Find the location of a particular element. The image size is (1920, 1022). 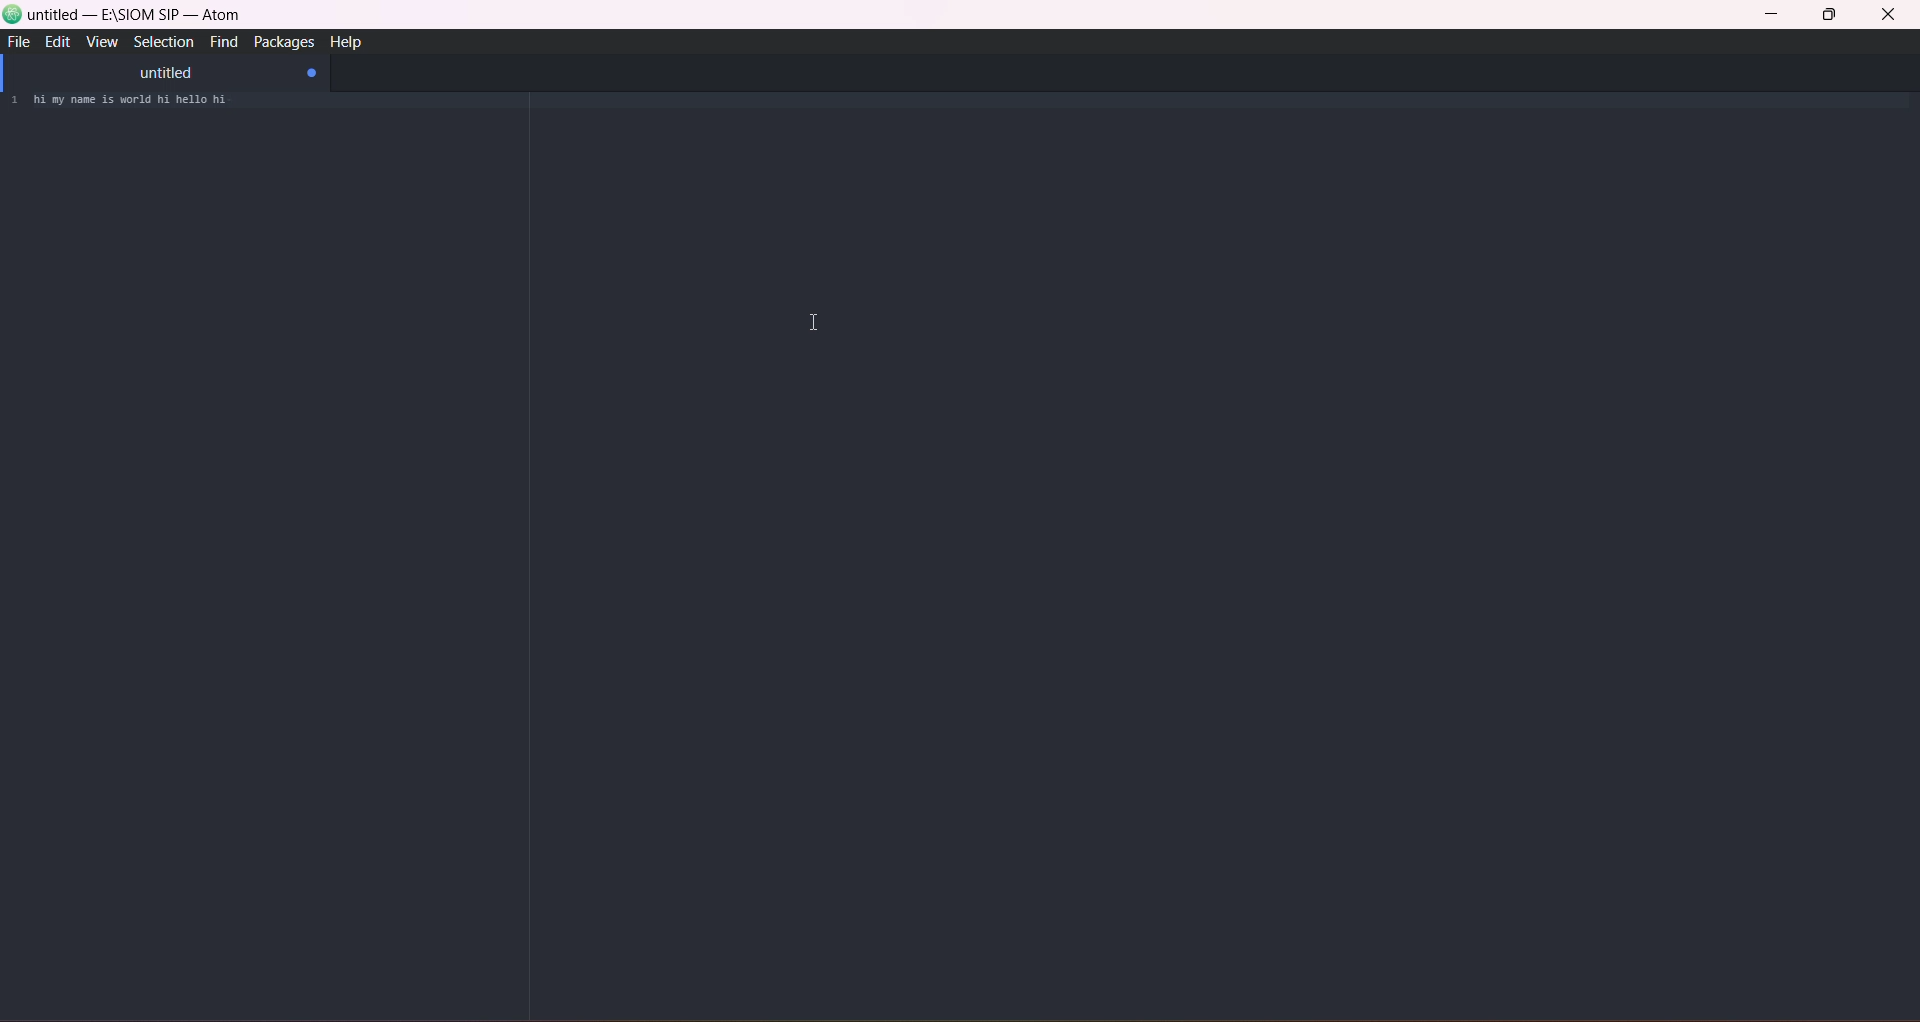

maximize is located at coordinates (1830, 16).